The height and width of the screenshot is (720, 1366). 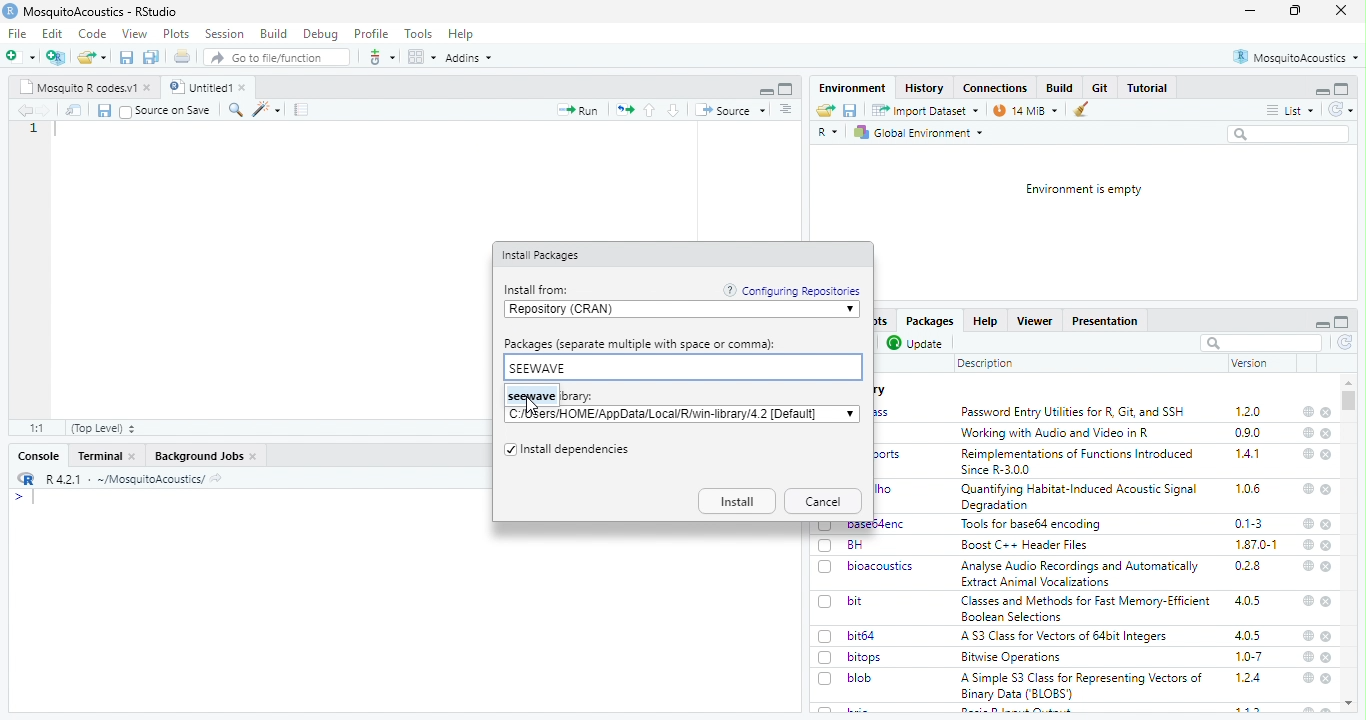 I want to click on ‘Working with Audio and Video in R, so click(x=1059, y=433).